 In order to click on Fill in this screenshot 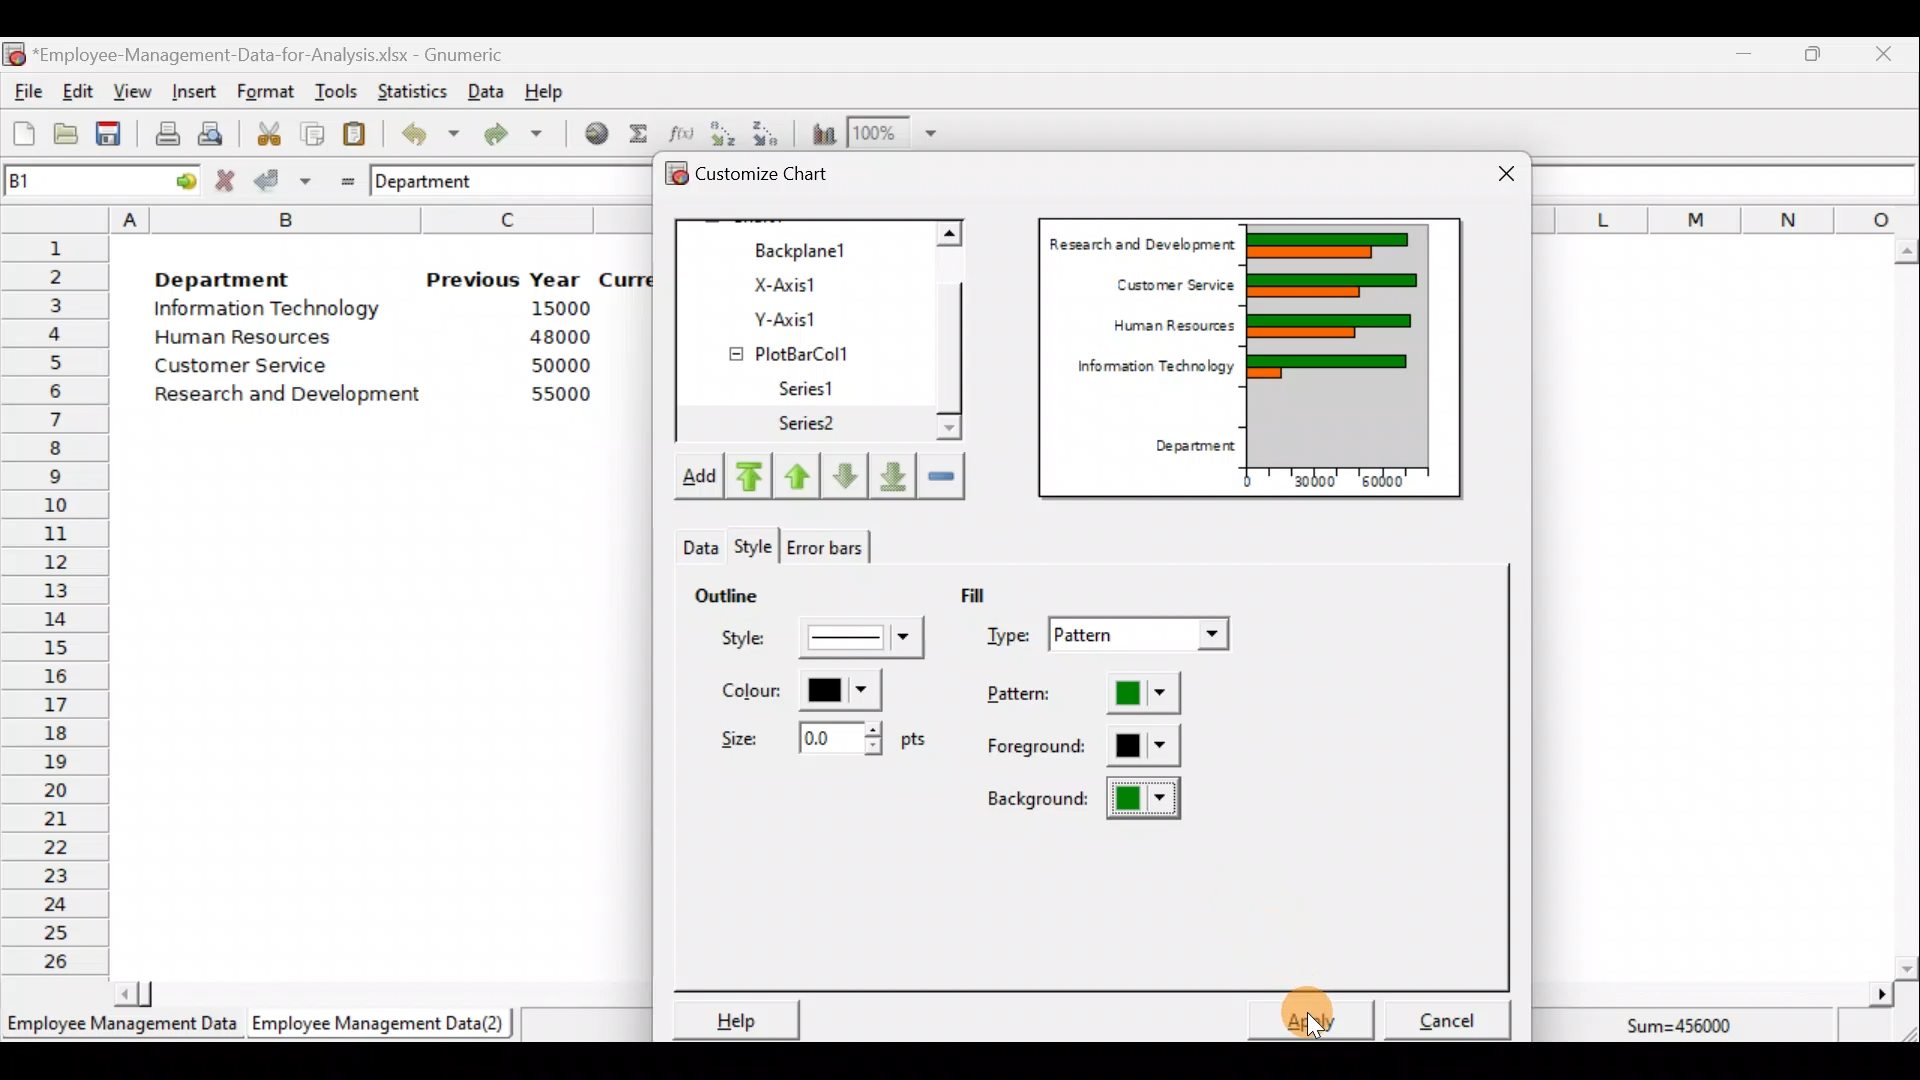, I will do `click(988, 593)`.